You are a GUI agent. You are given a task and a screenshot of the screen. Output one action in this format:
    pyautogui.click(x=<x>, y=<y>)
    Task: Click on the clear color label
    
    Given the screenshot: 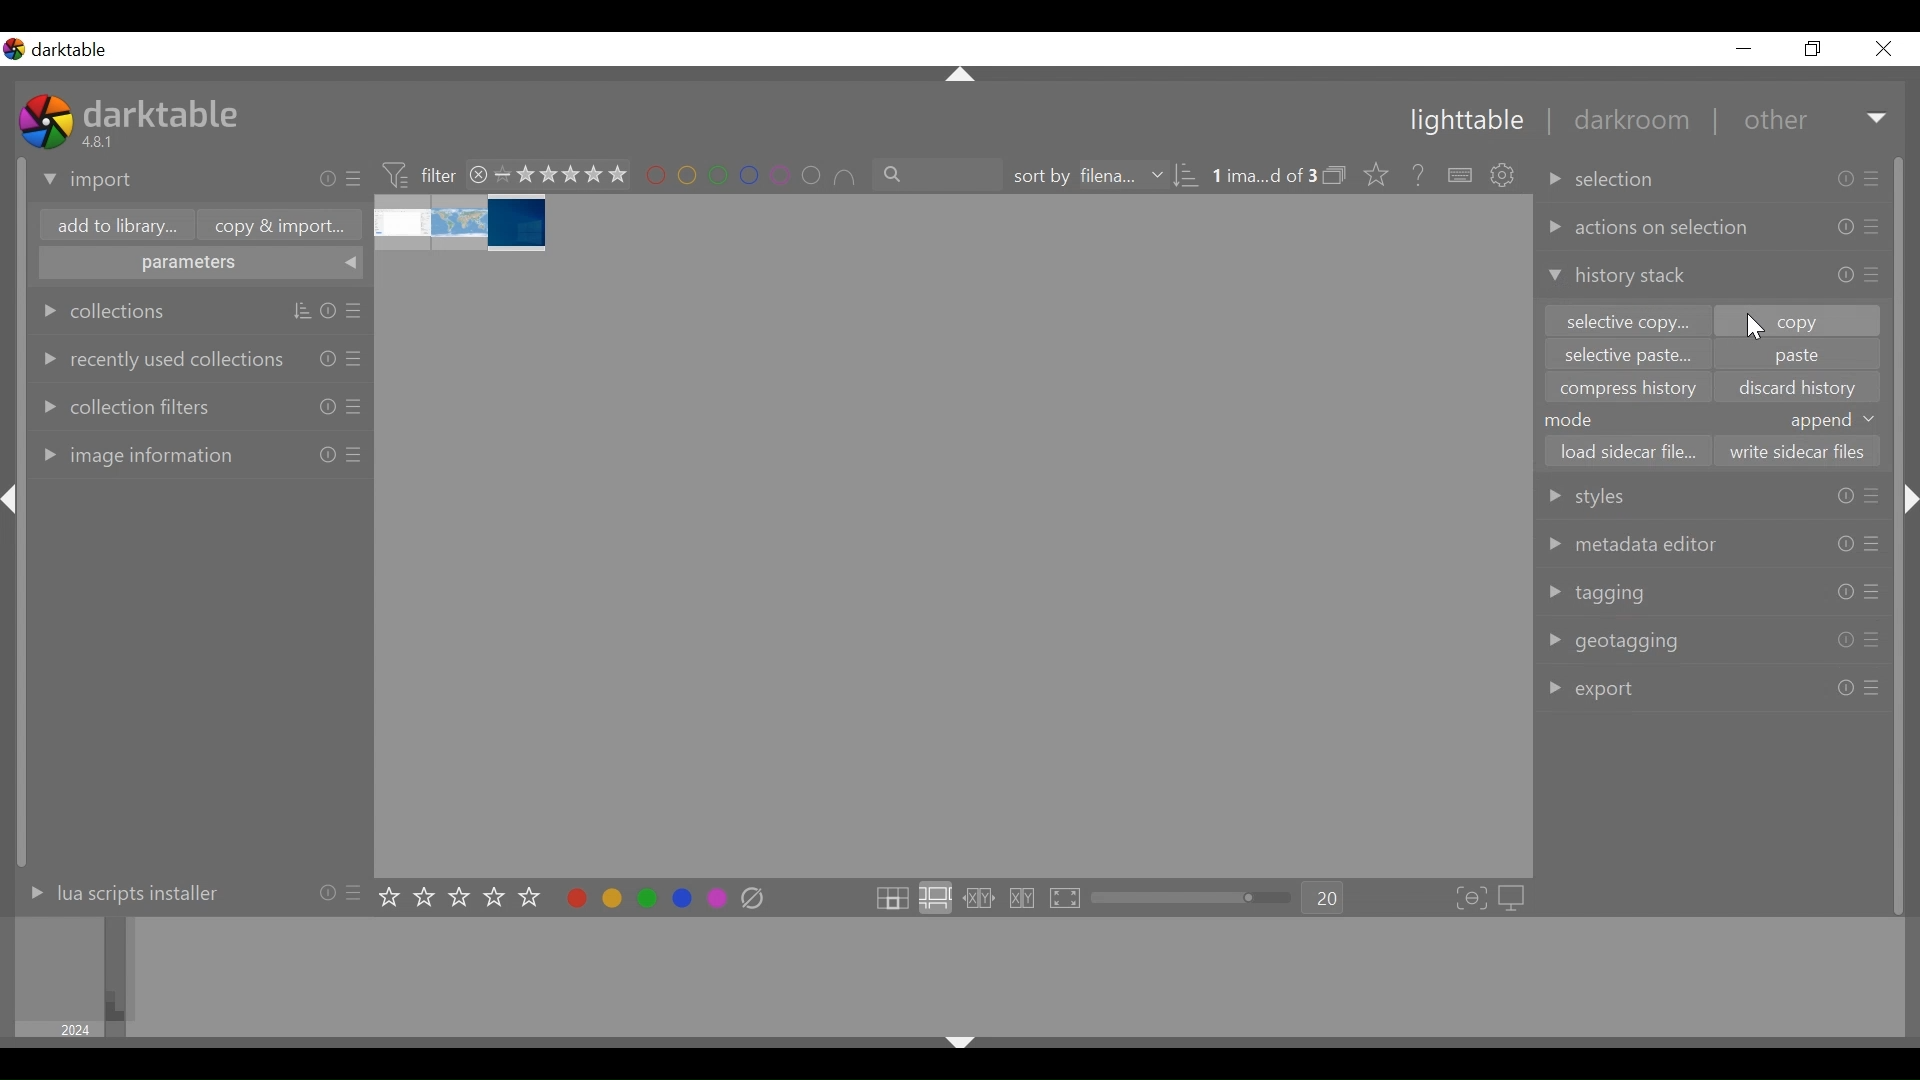 What is the action you would take?
    pyautogui.click(x=758, y=899)
    